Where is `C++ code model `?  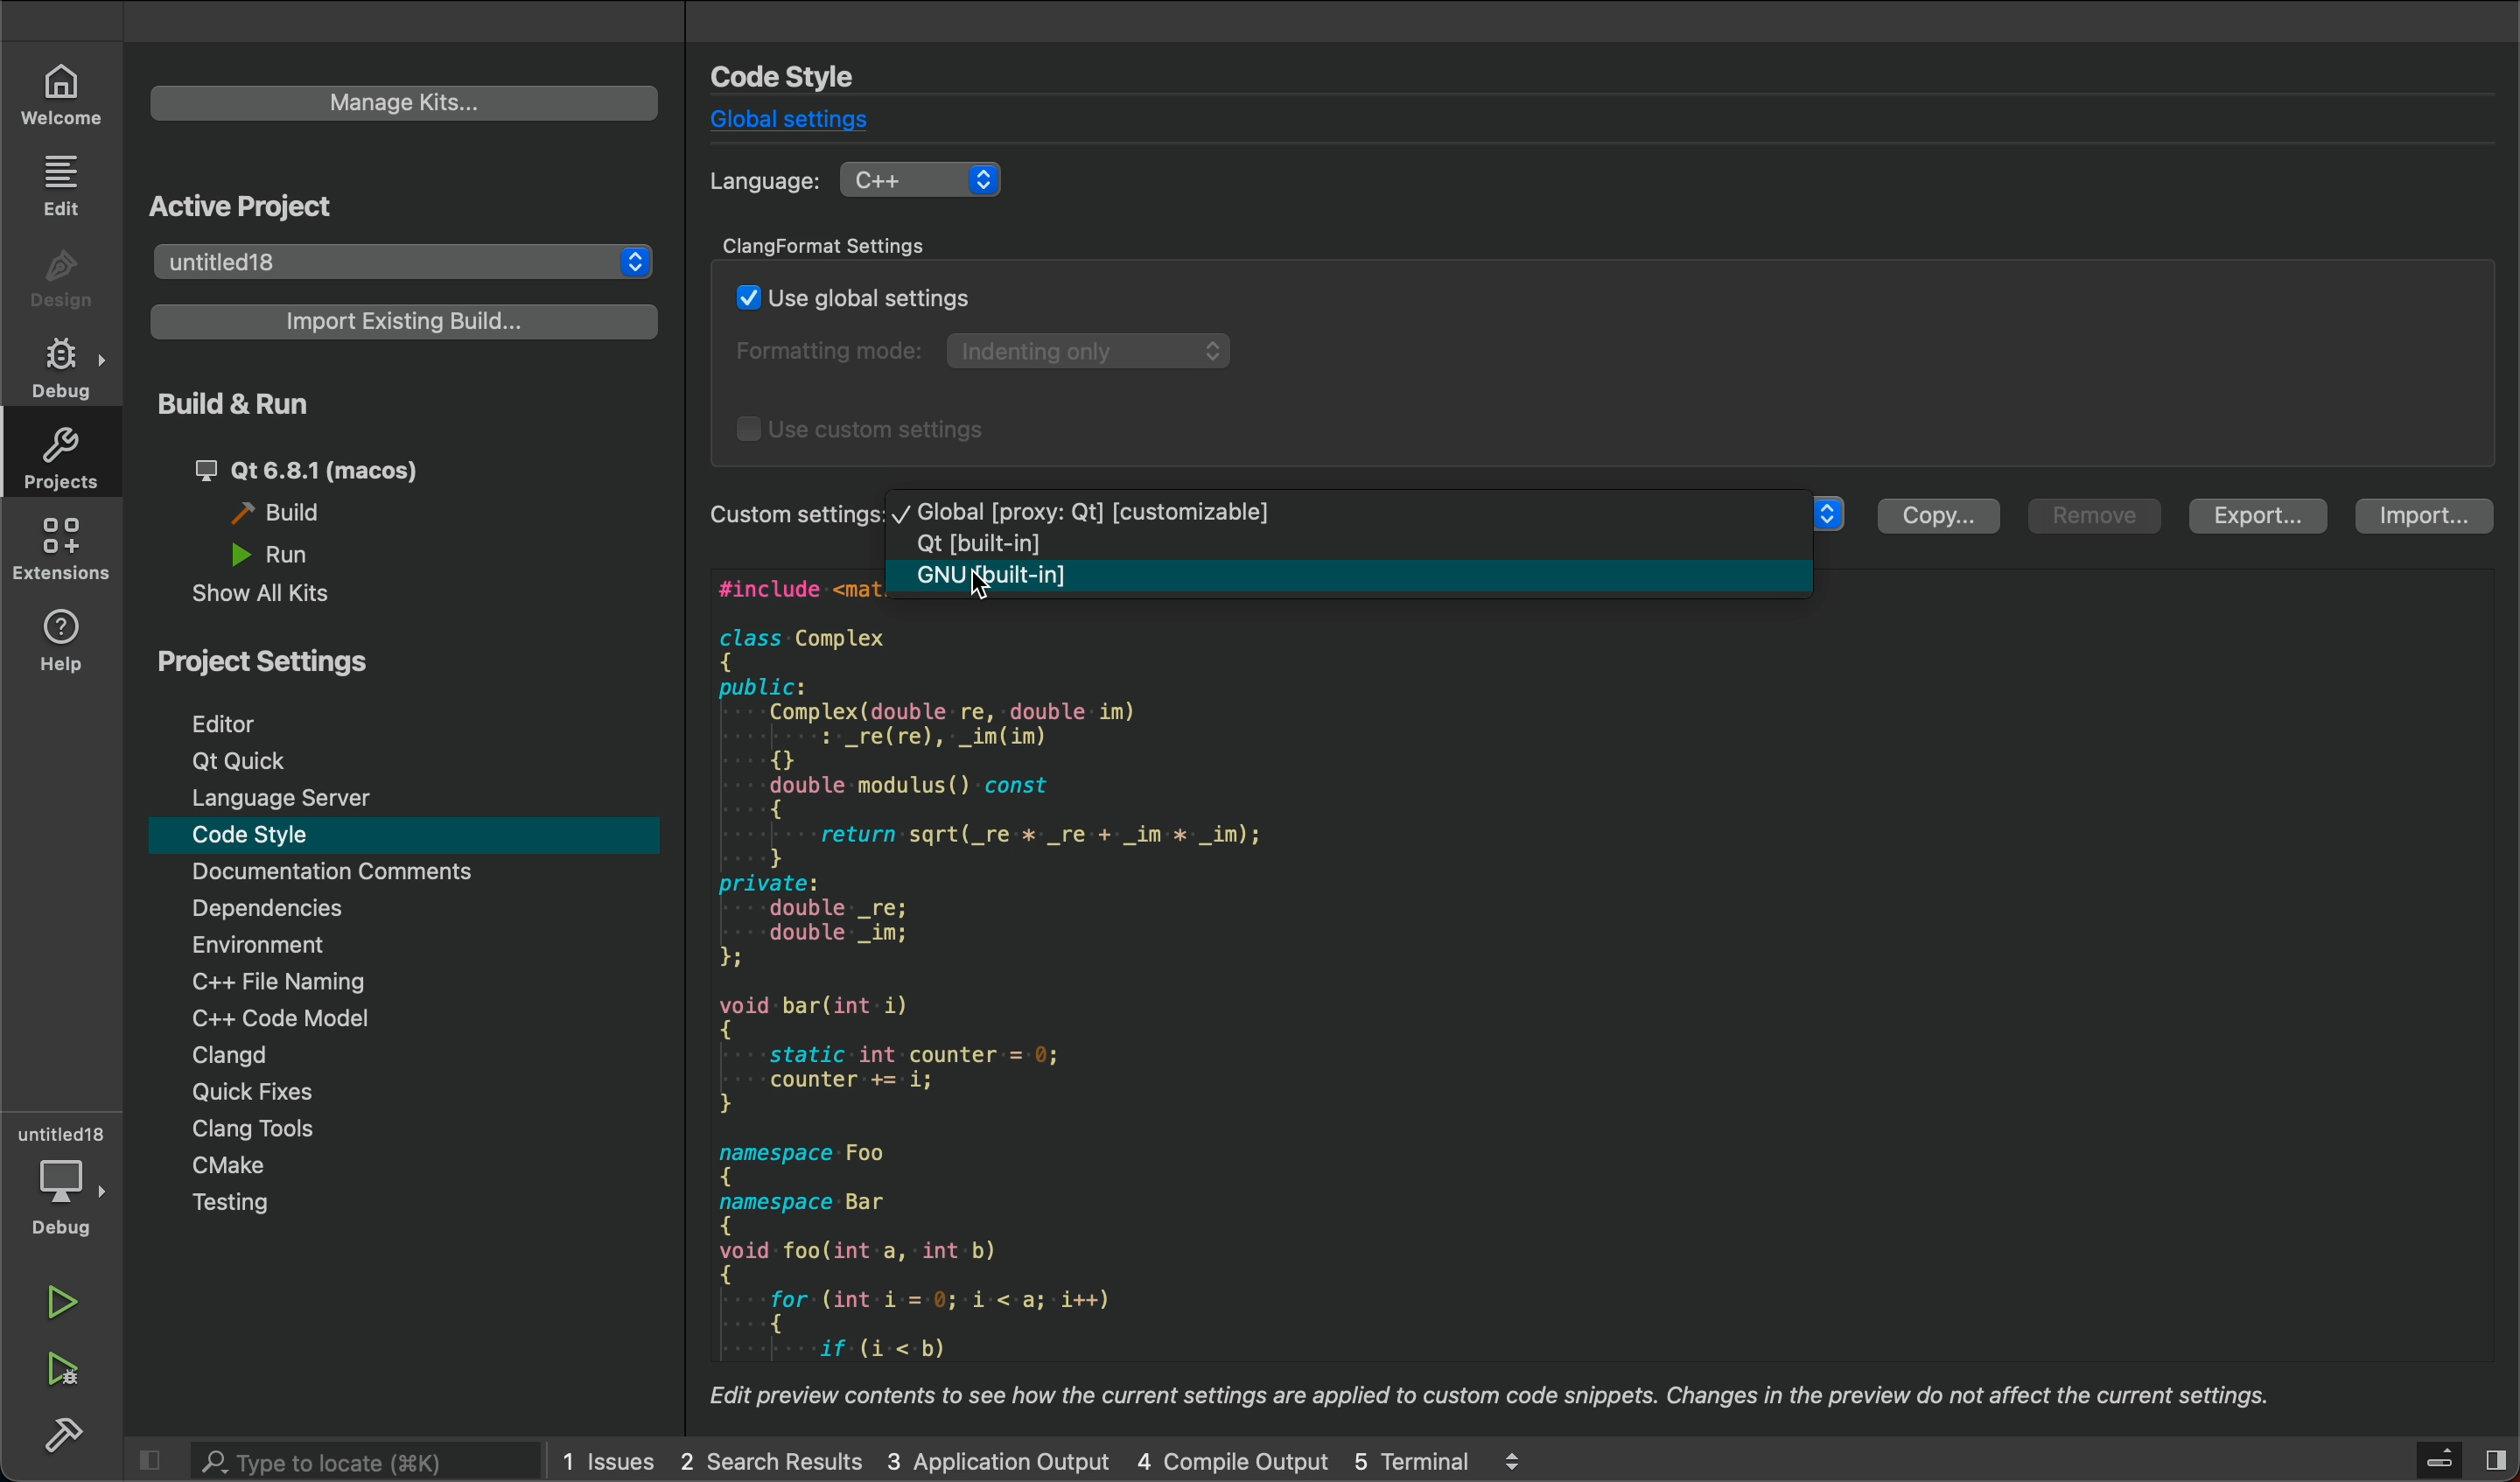
C++ code model  is located at coordinates (322, 1024).